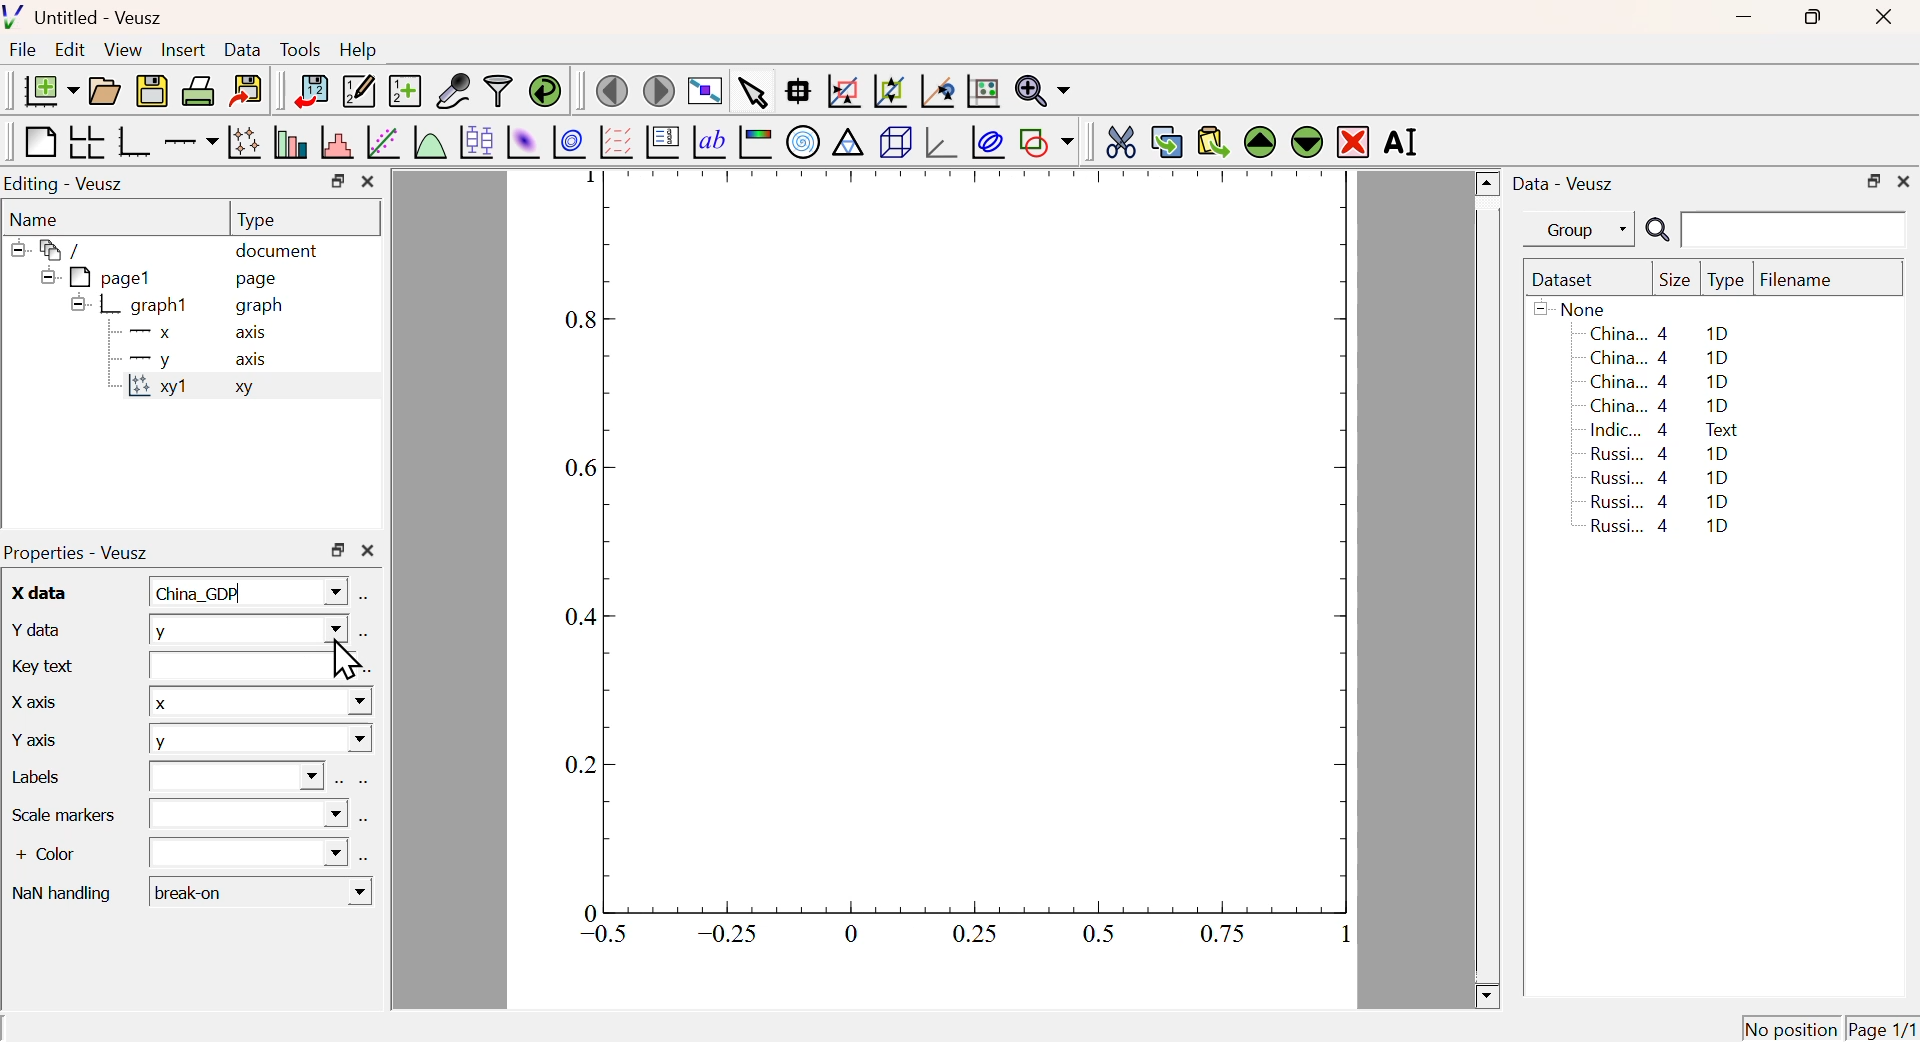 The image size is (1920, 1042). Describe the element at coordinates (1657, 231) in the screenshot. I see `Search` at that location.